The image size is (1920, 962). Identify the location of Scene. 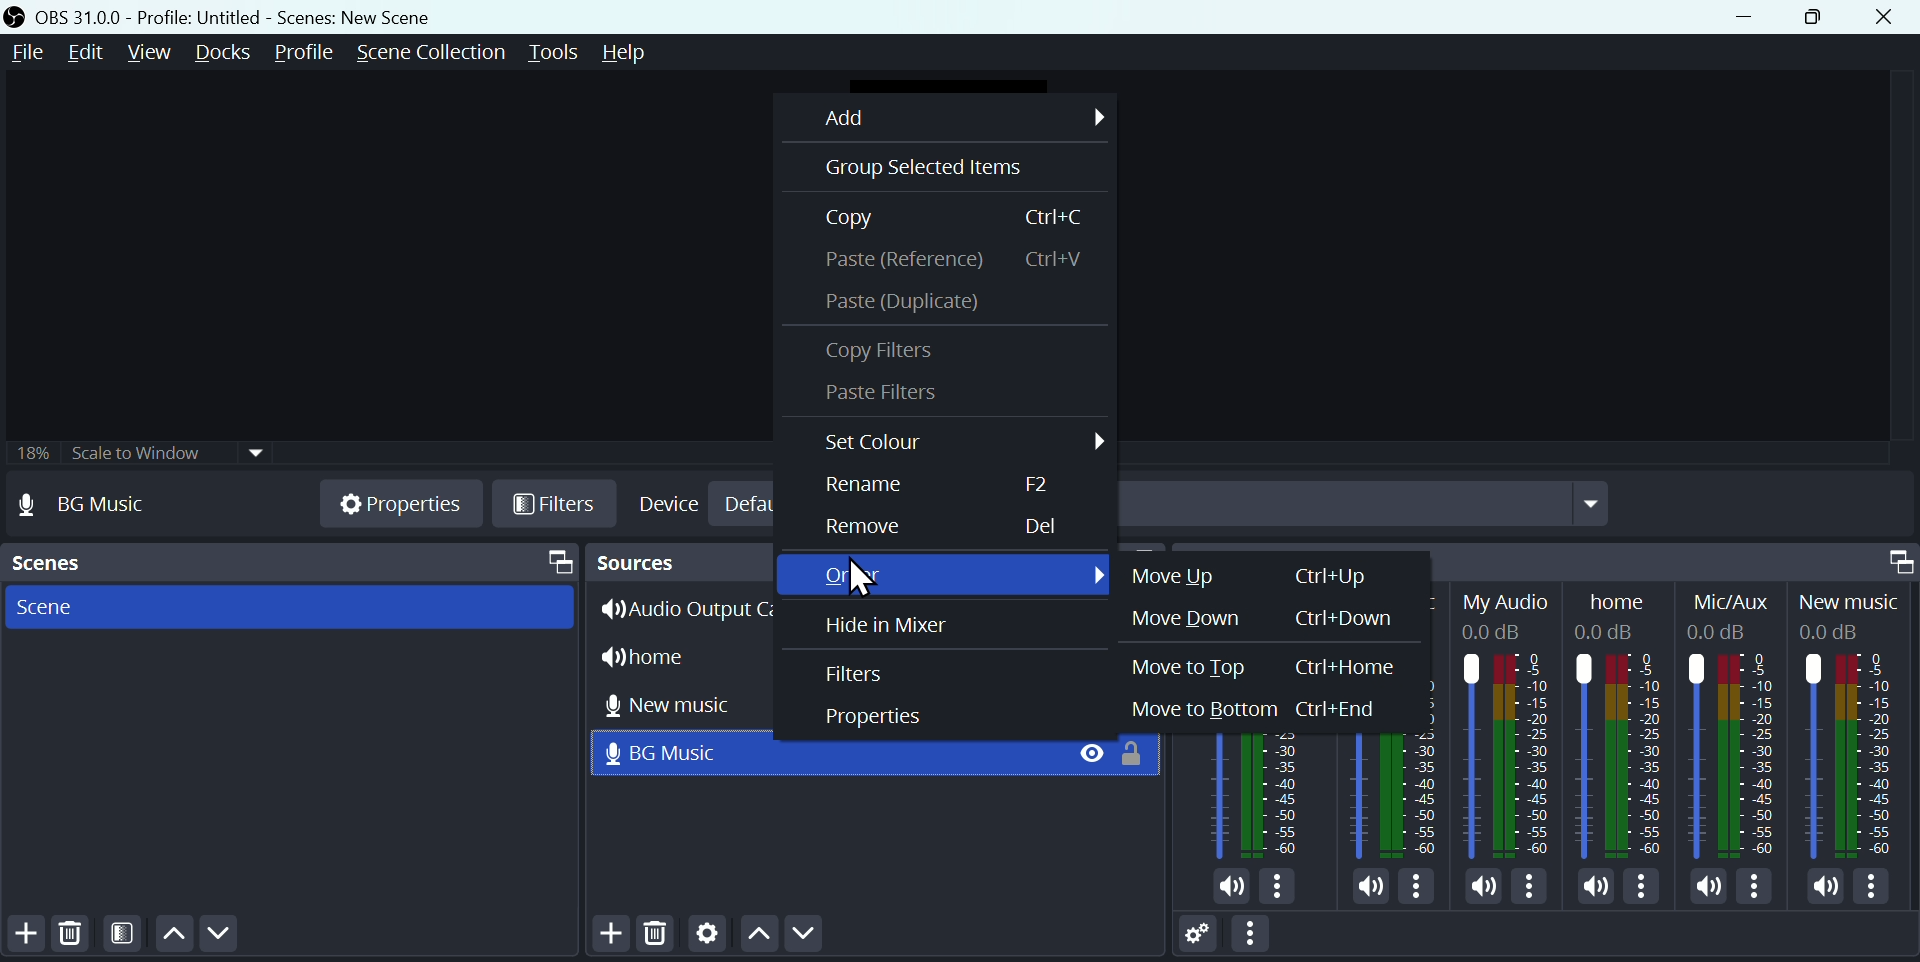
(44, 609).